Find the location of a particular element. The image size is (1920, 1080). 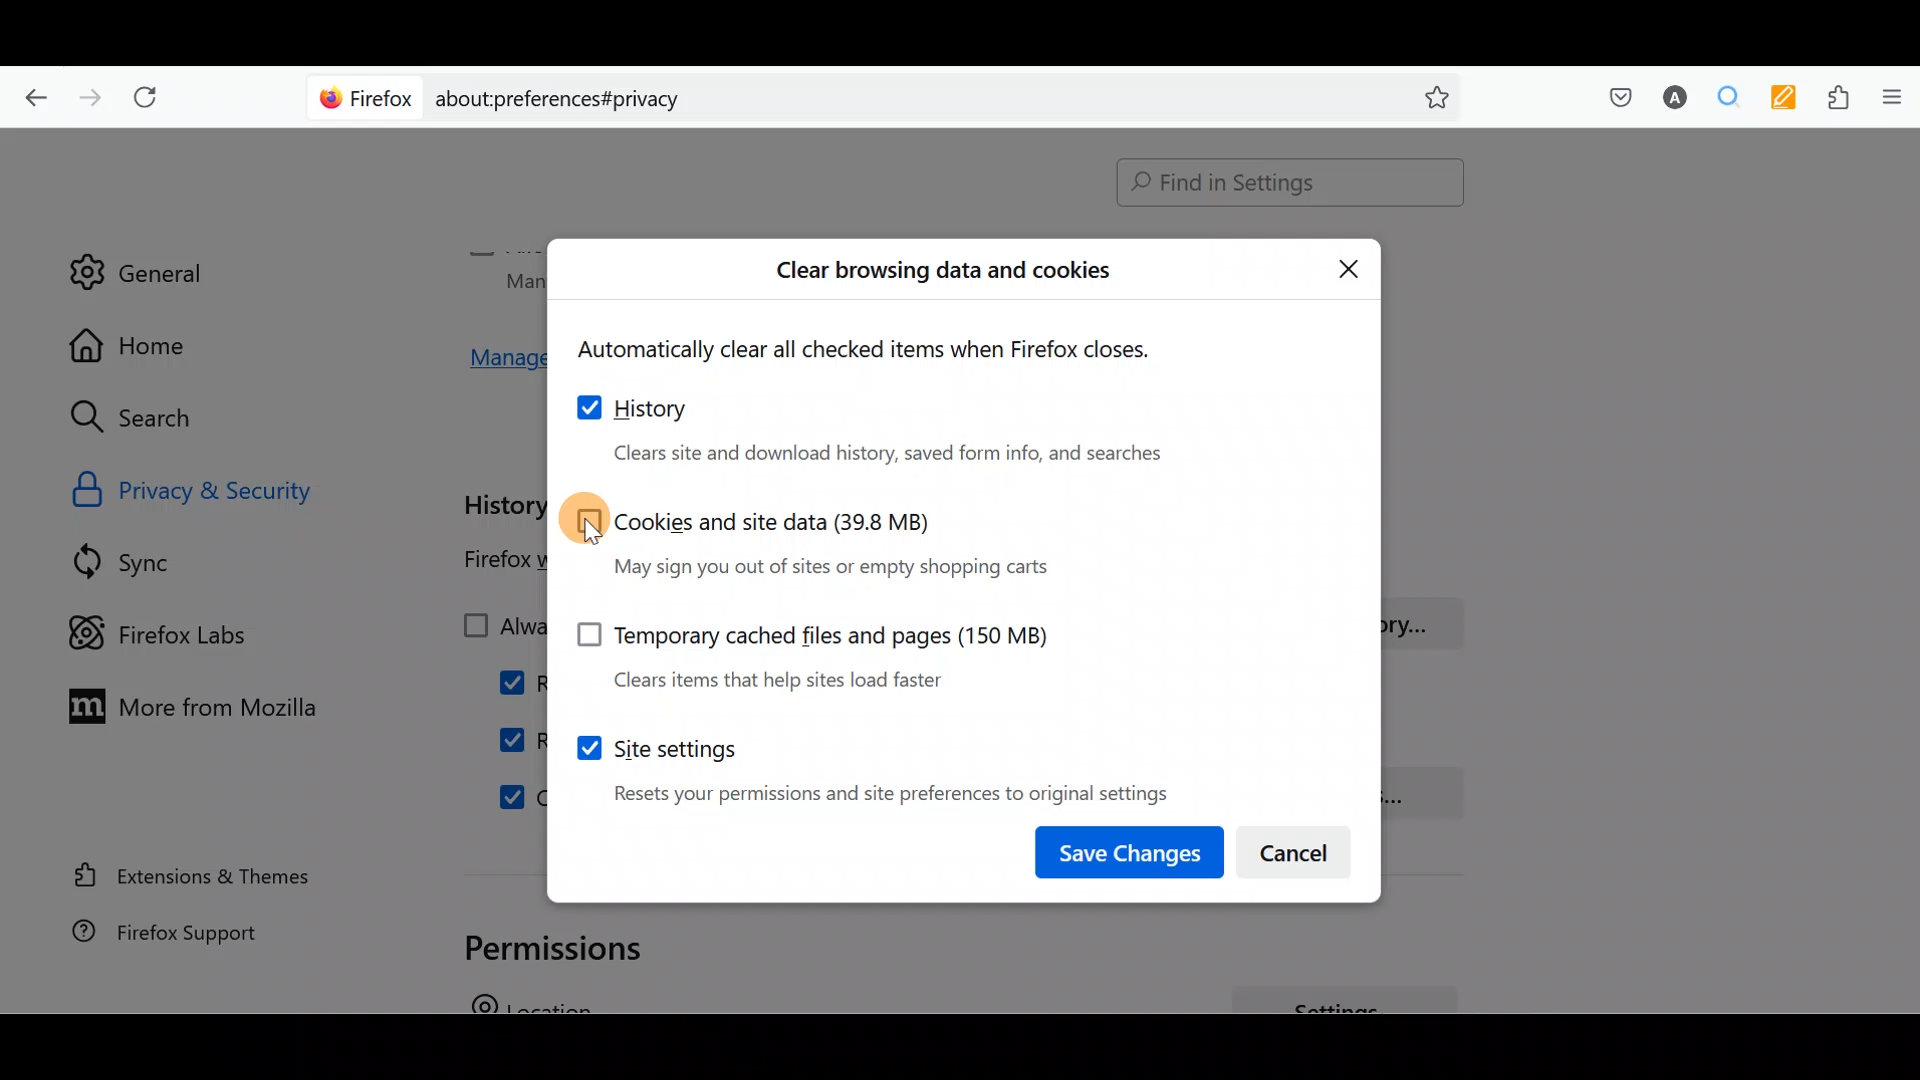

General is located at coordinates (137, 259).